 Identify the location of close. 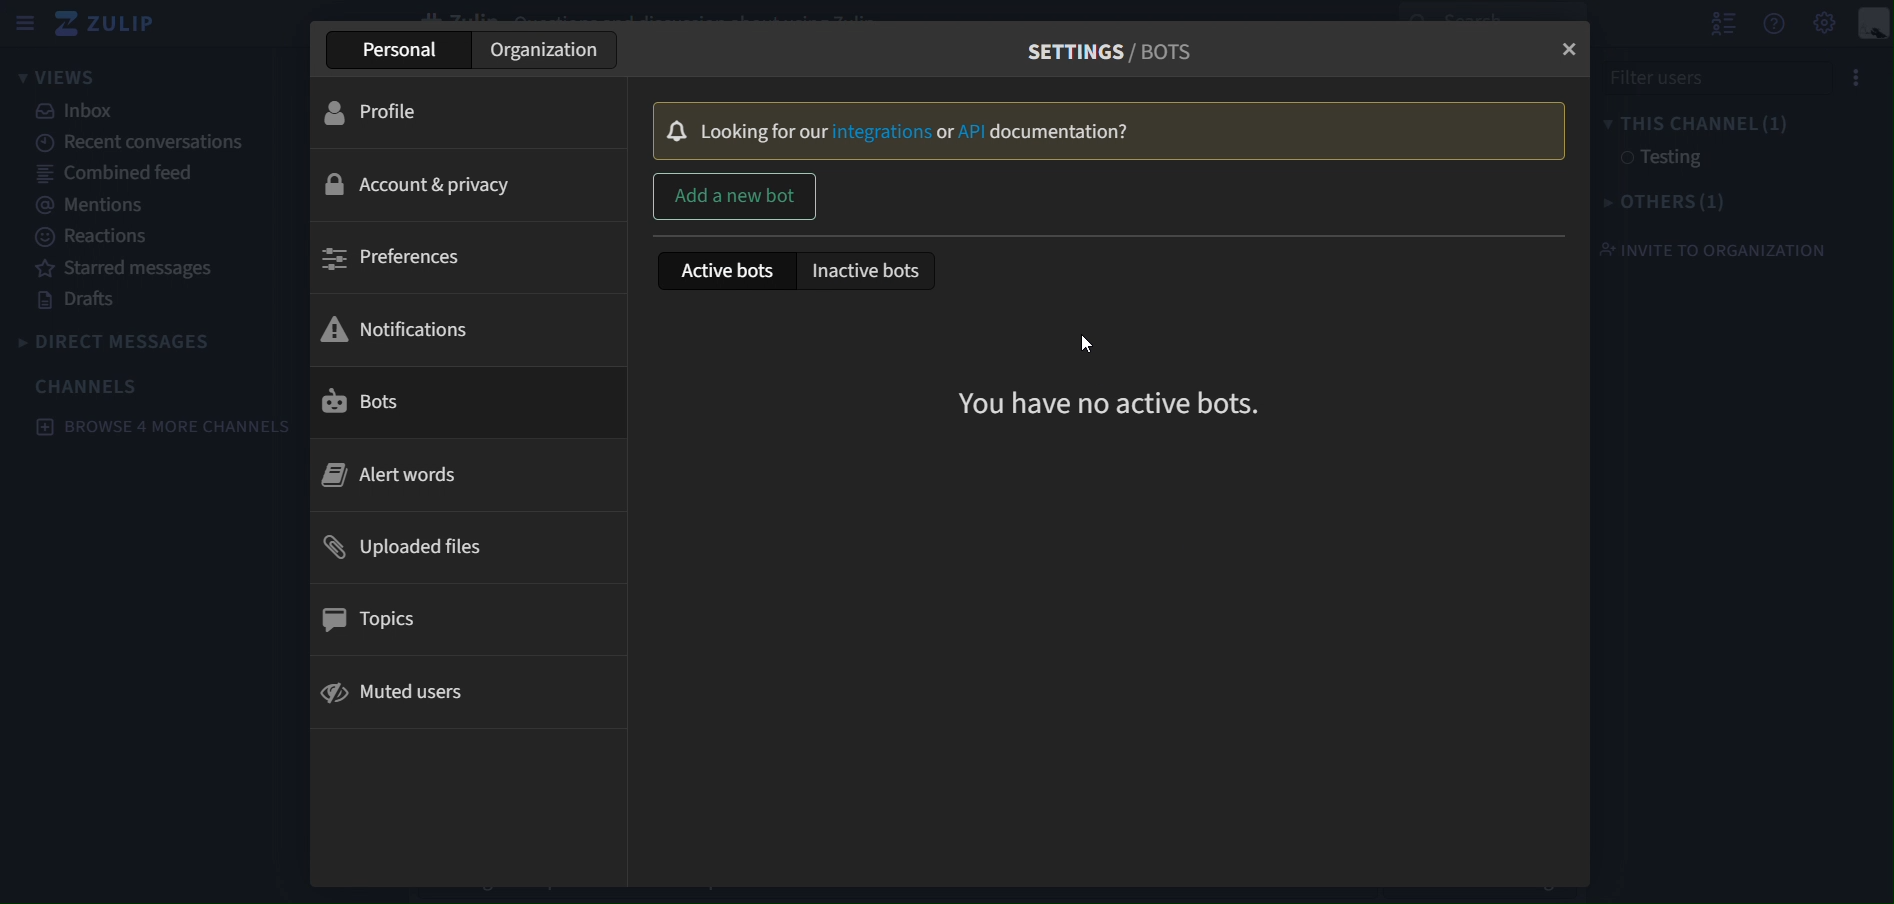
(1567, 46).